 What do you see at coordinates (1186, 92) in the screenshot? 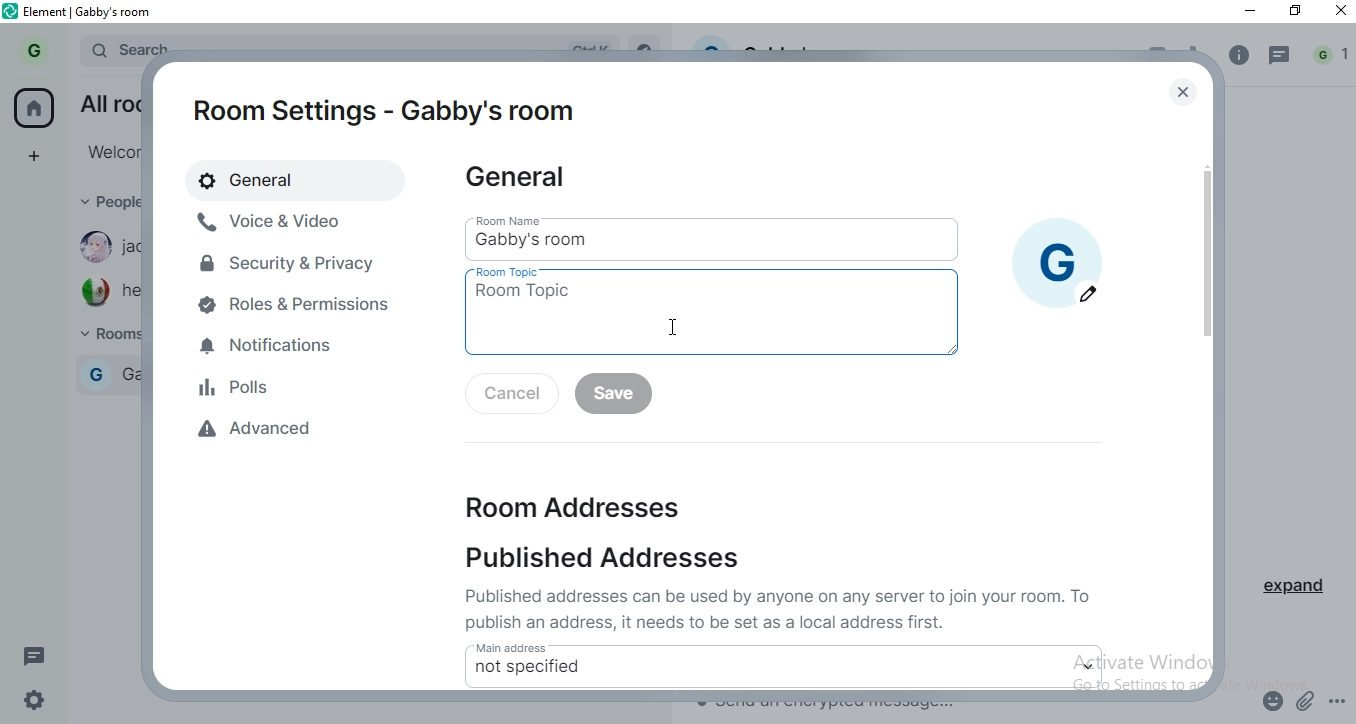
I see `close` at bounding box center [1186, 92].